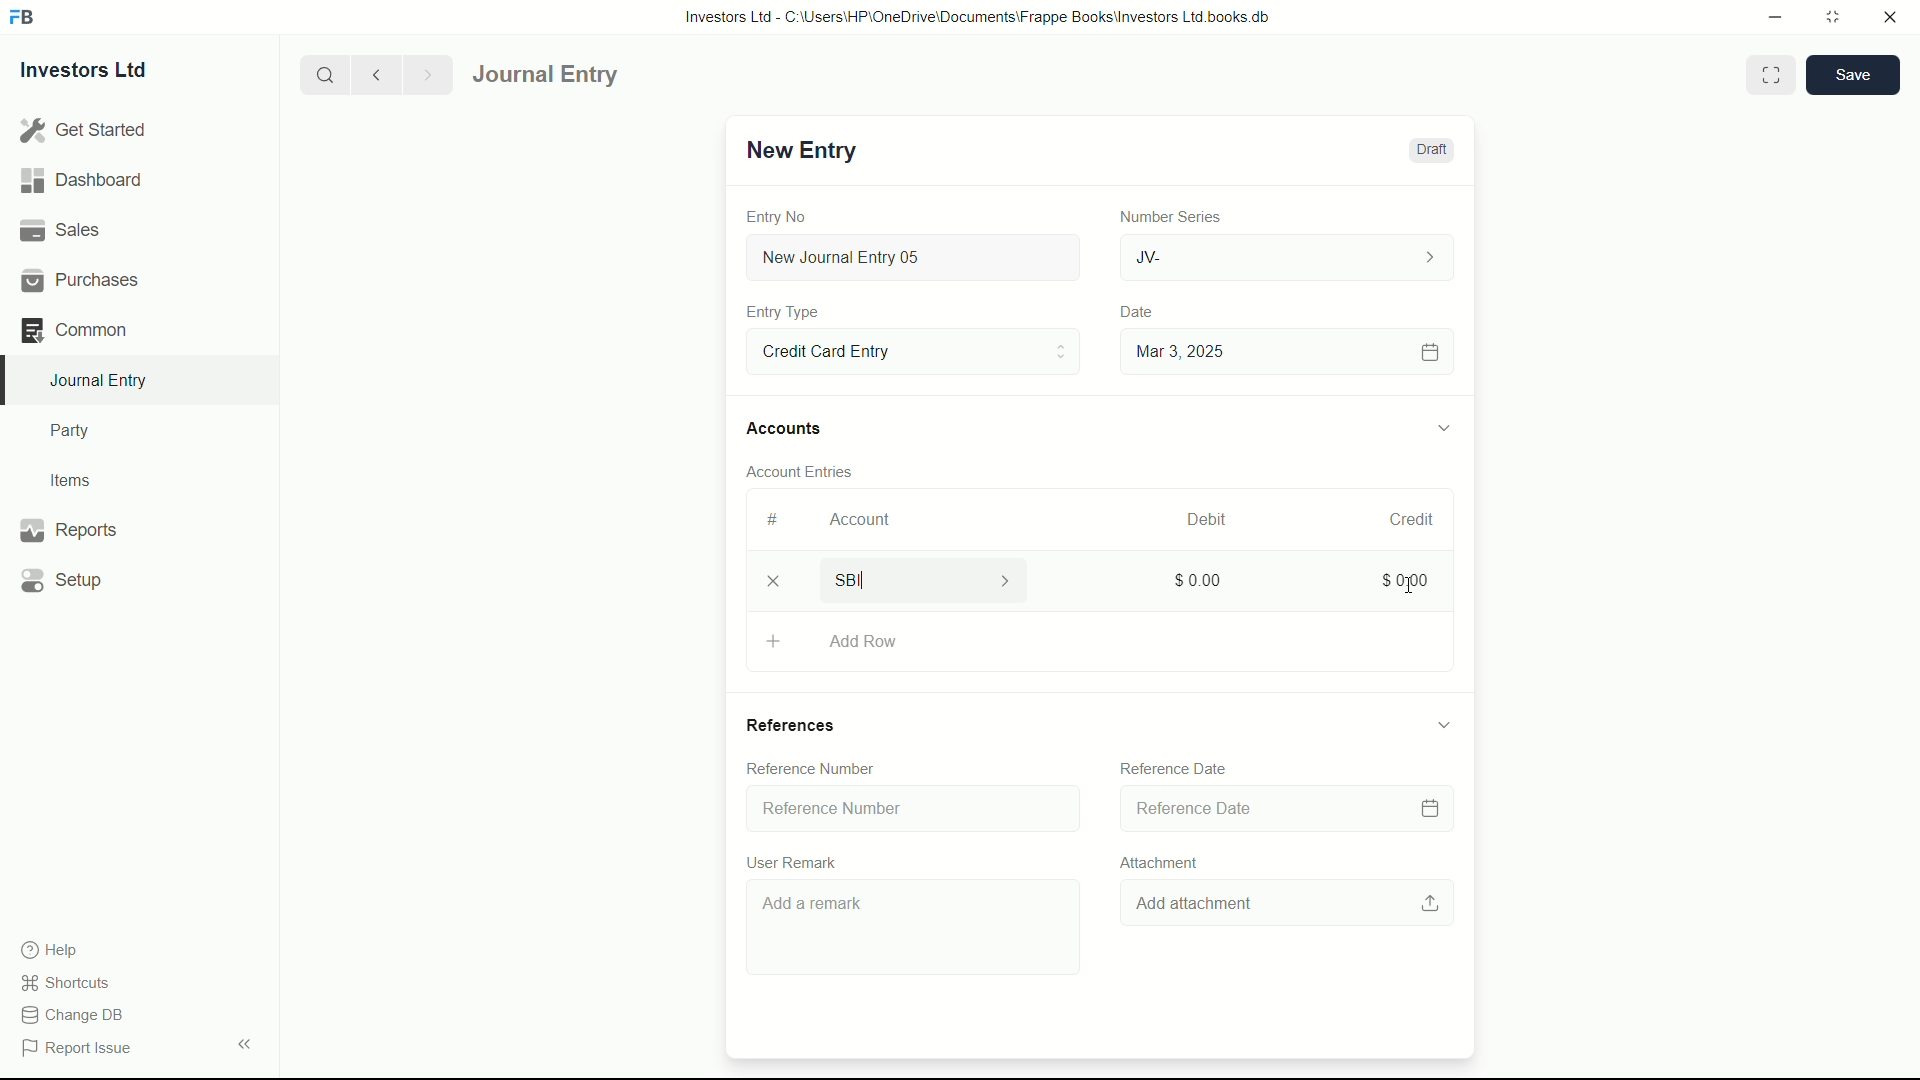  What do you see at coordinates (1854, 75) in the screenshot?
I see `save` at bounding box center [1854, 75].